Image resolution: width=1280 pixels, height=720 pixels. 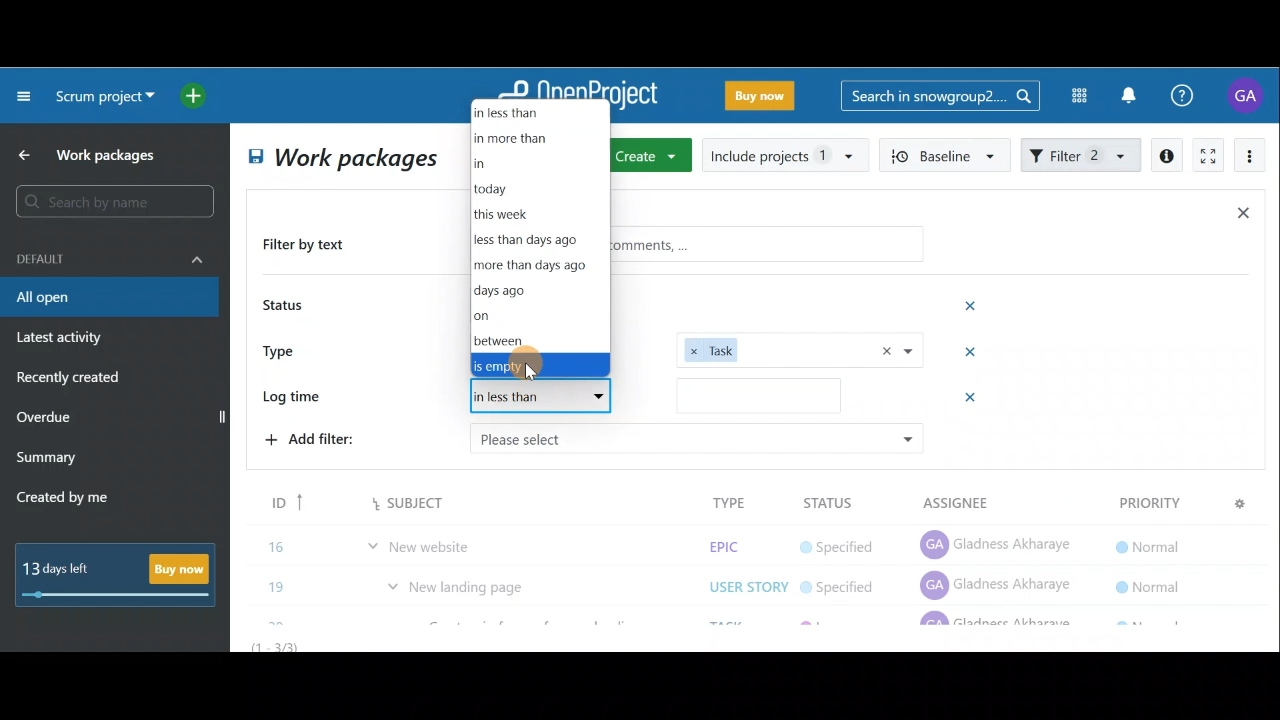 I want to click on Account name, so click(x=1248, y=95).